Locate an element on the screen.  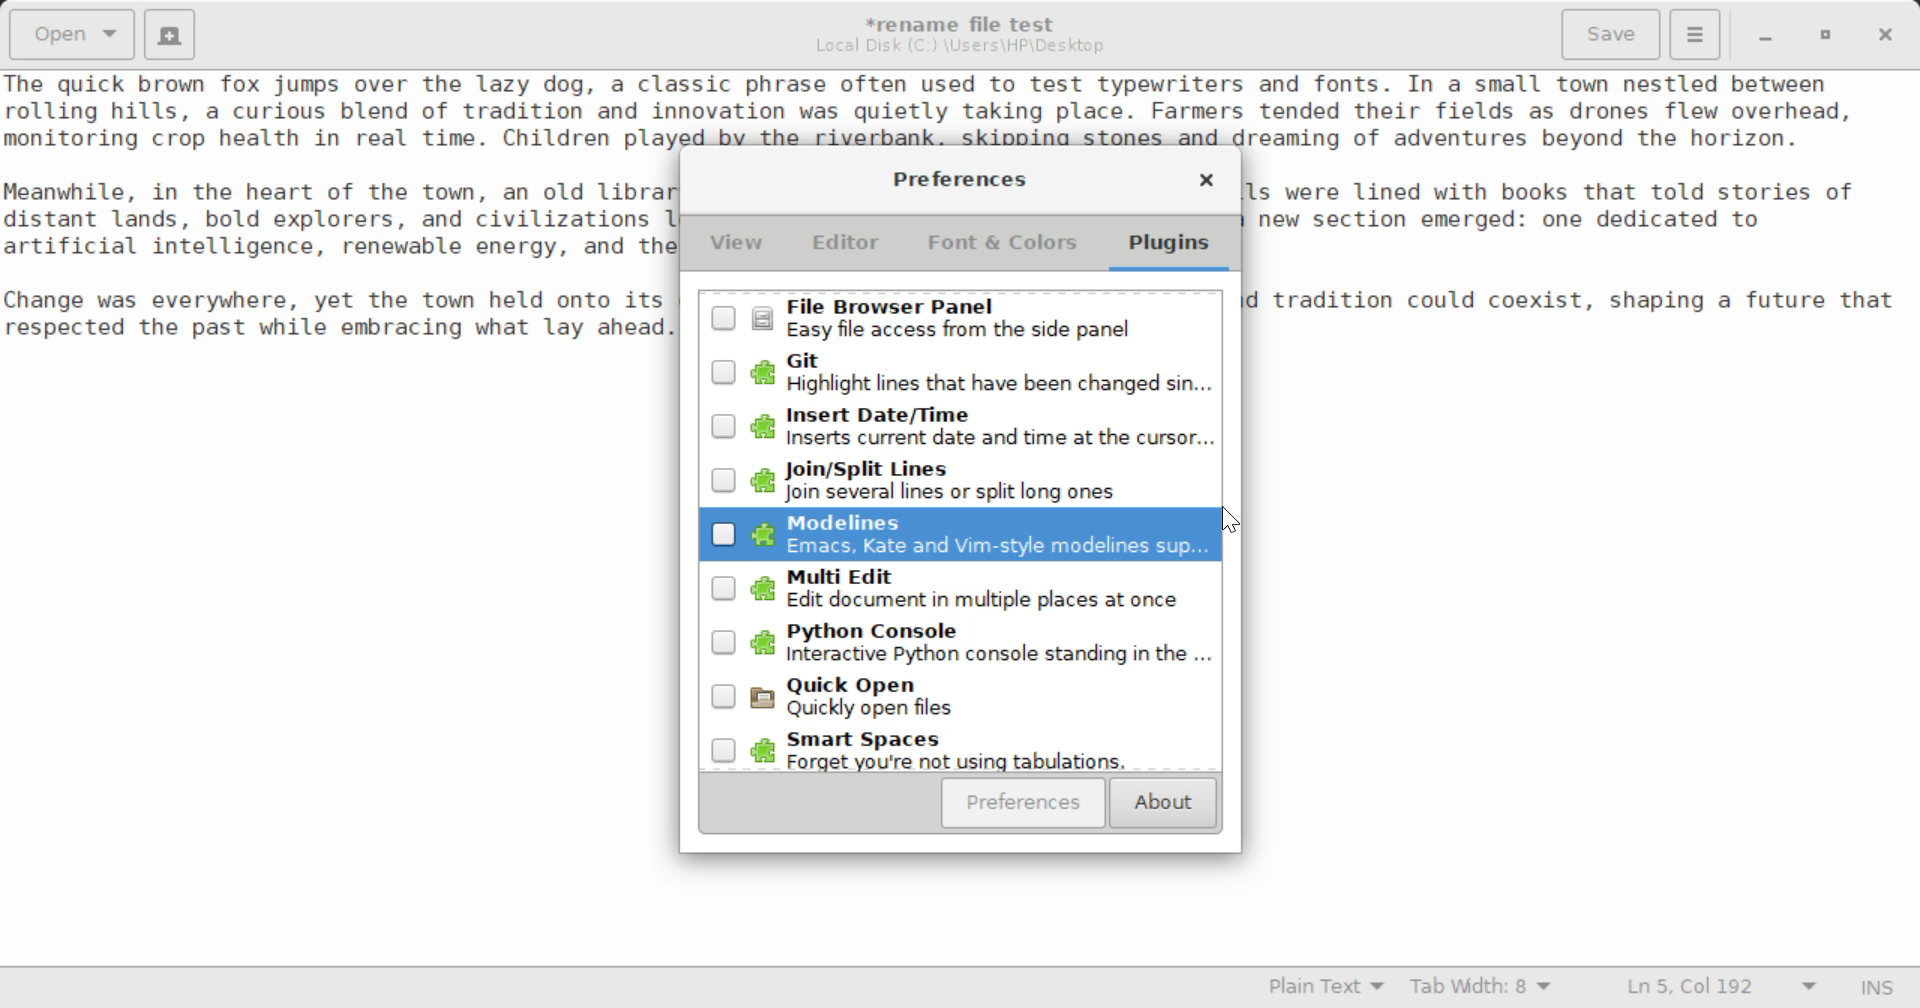
Selected Language is located at coordinates (1327, 989).